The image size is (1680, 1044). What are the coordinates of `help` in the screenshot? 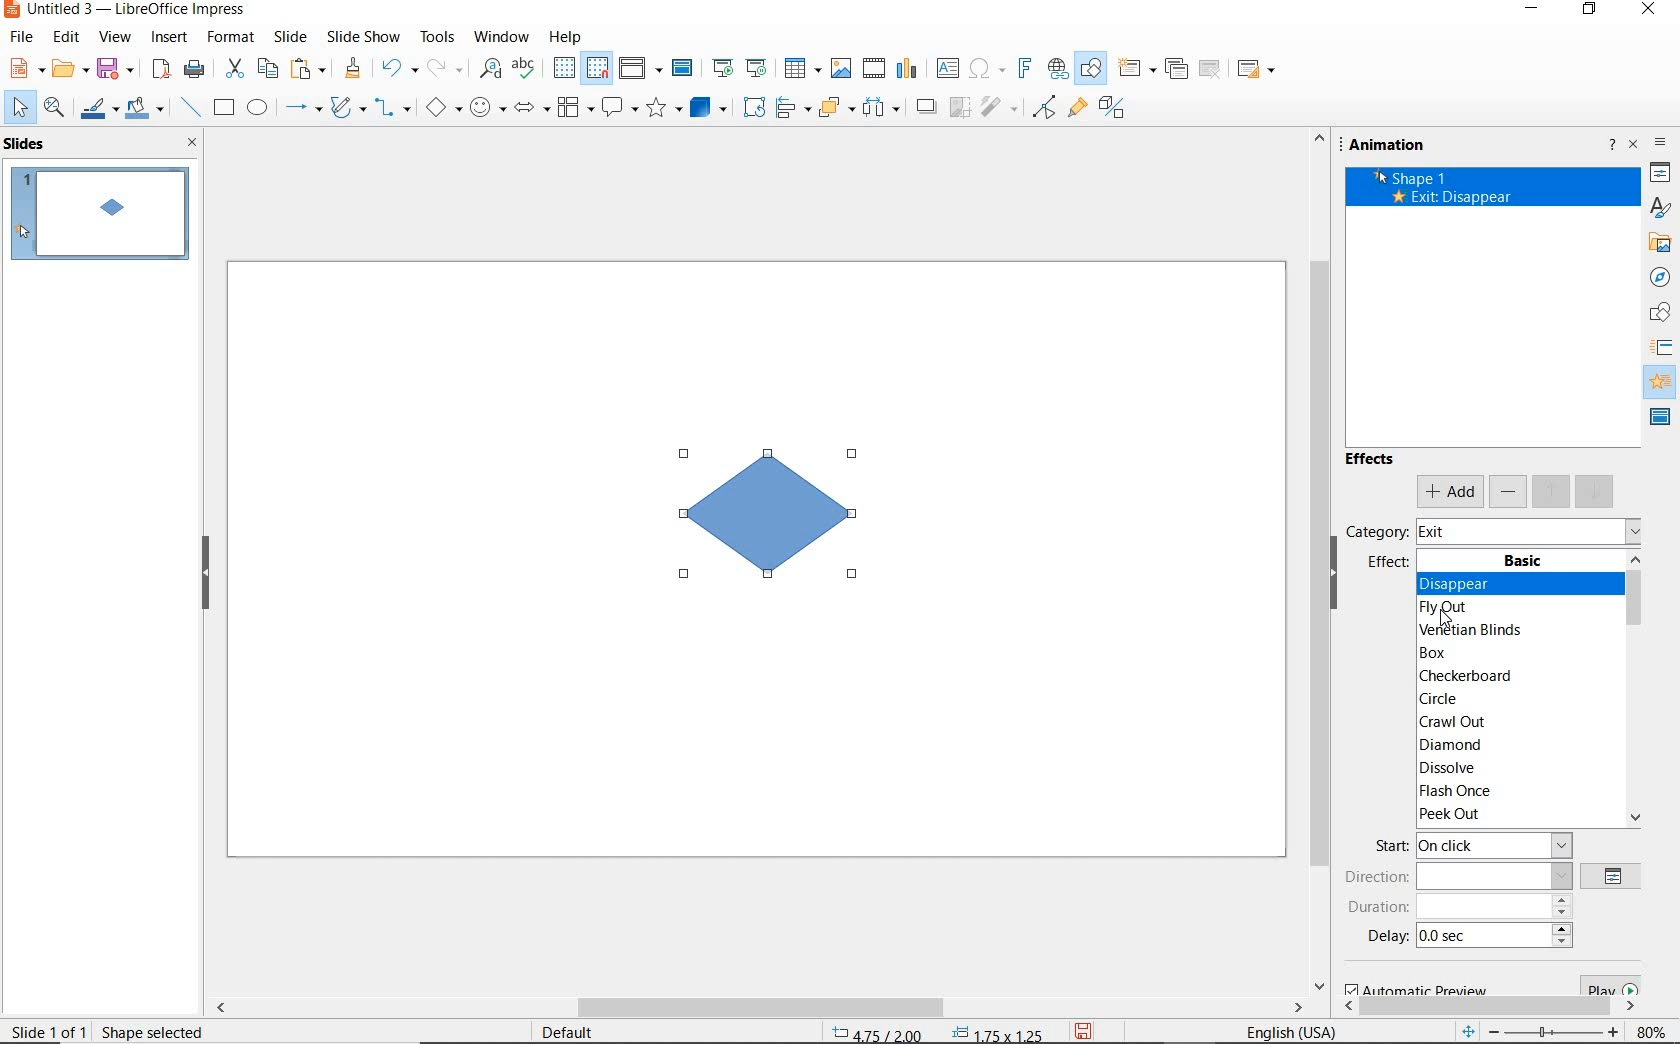 It's located at (567, 37).